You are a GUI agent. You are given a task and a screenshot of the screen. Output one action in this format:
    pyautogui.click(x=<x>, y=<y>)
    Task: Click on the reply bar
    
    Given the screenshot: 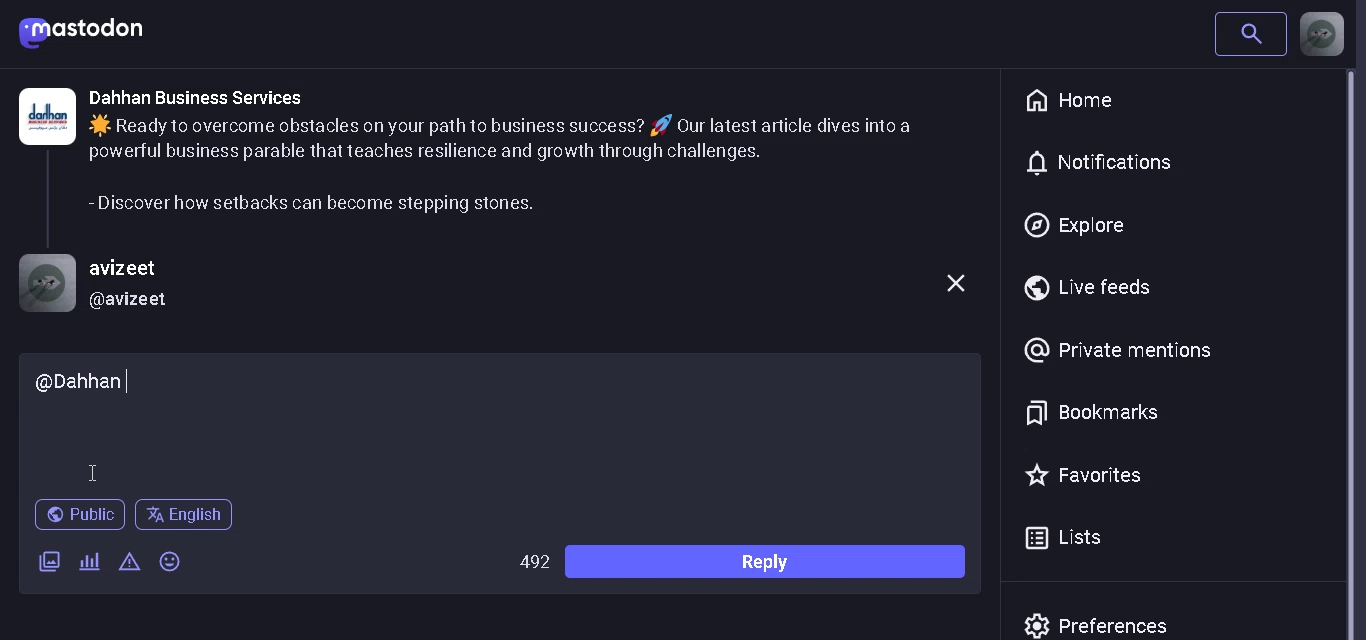 What is the action you would take?
    pyautogui.click(x=771, y=561)
    